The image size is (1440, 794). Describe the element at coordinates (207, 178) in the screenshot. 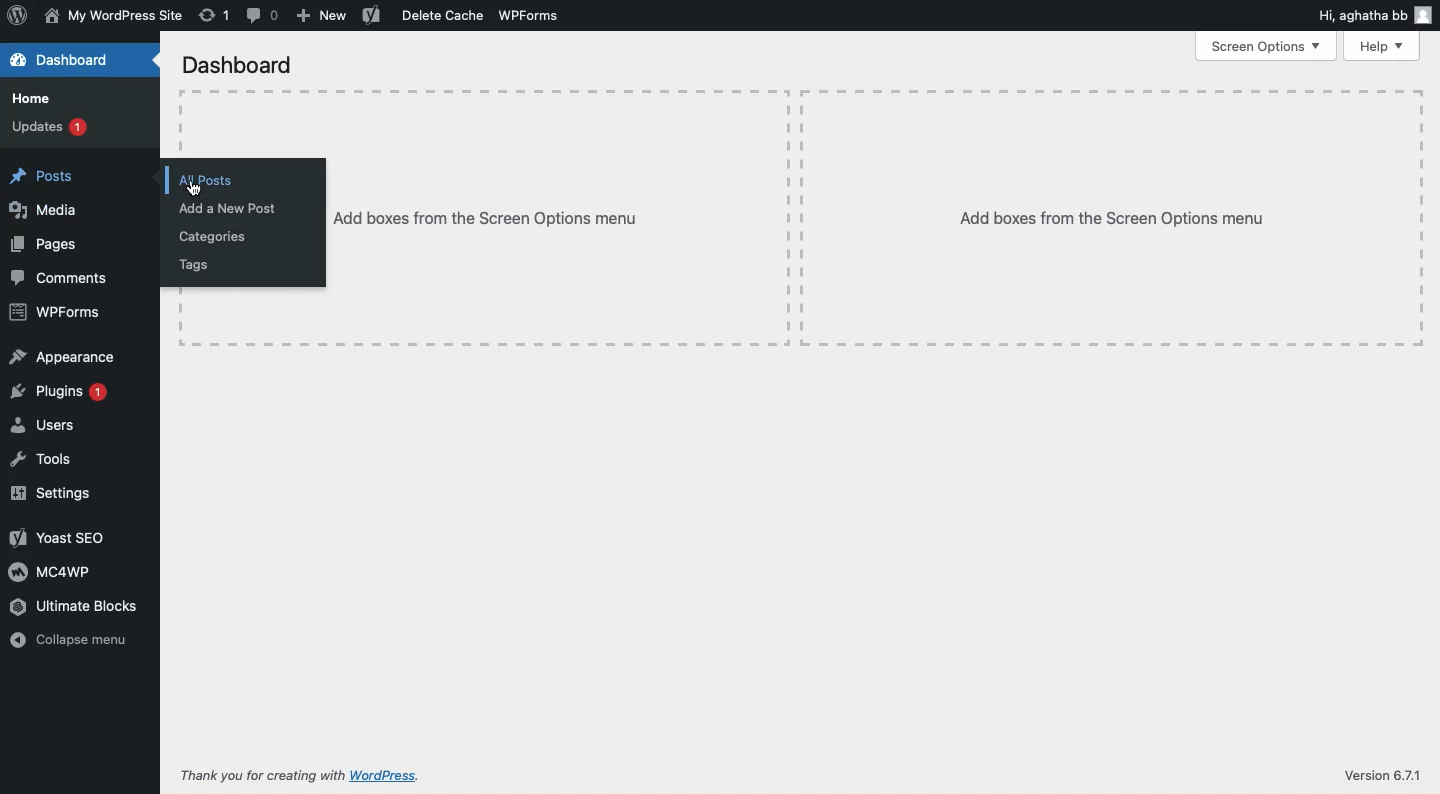

I see `All posts` at that location.